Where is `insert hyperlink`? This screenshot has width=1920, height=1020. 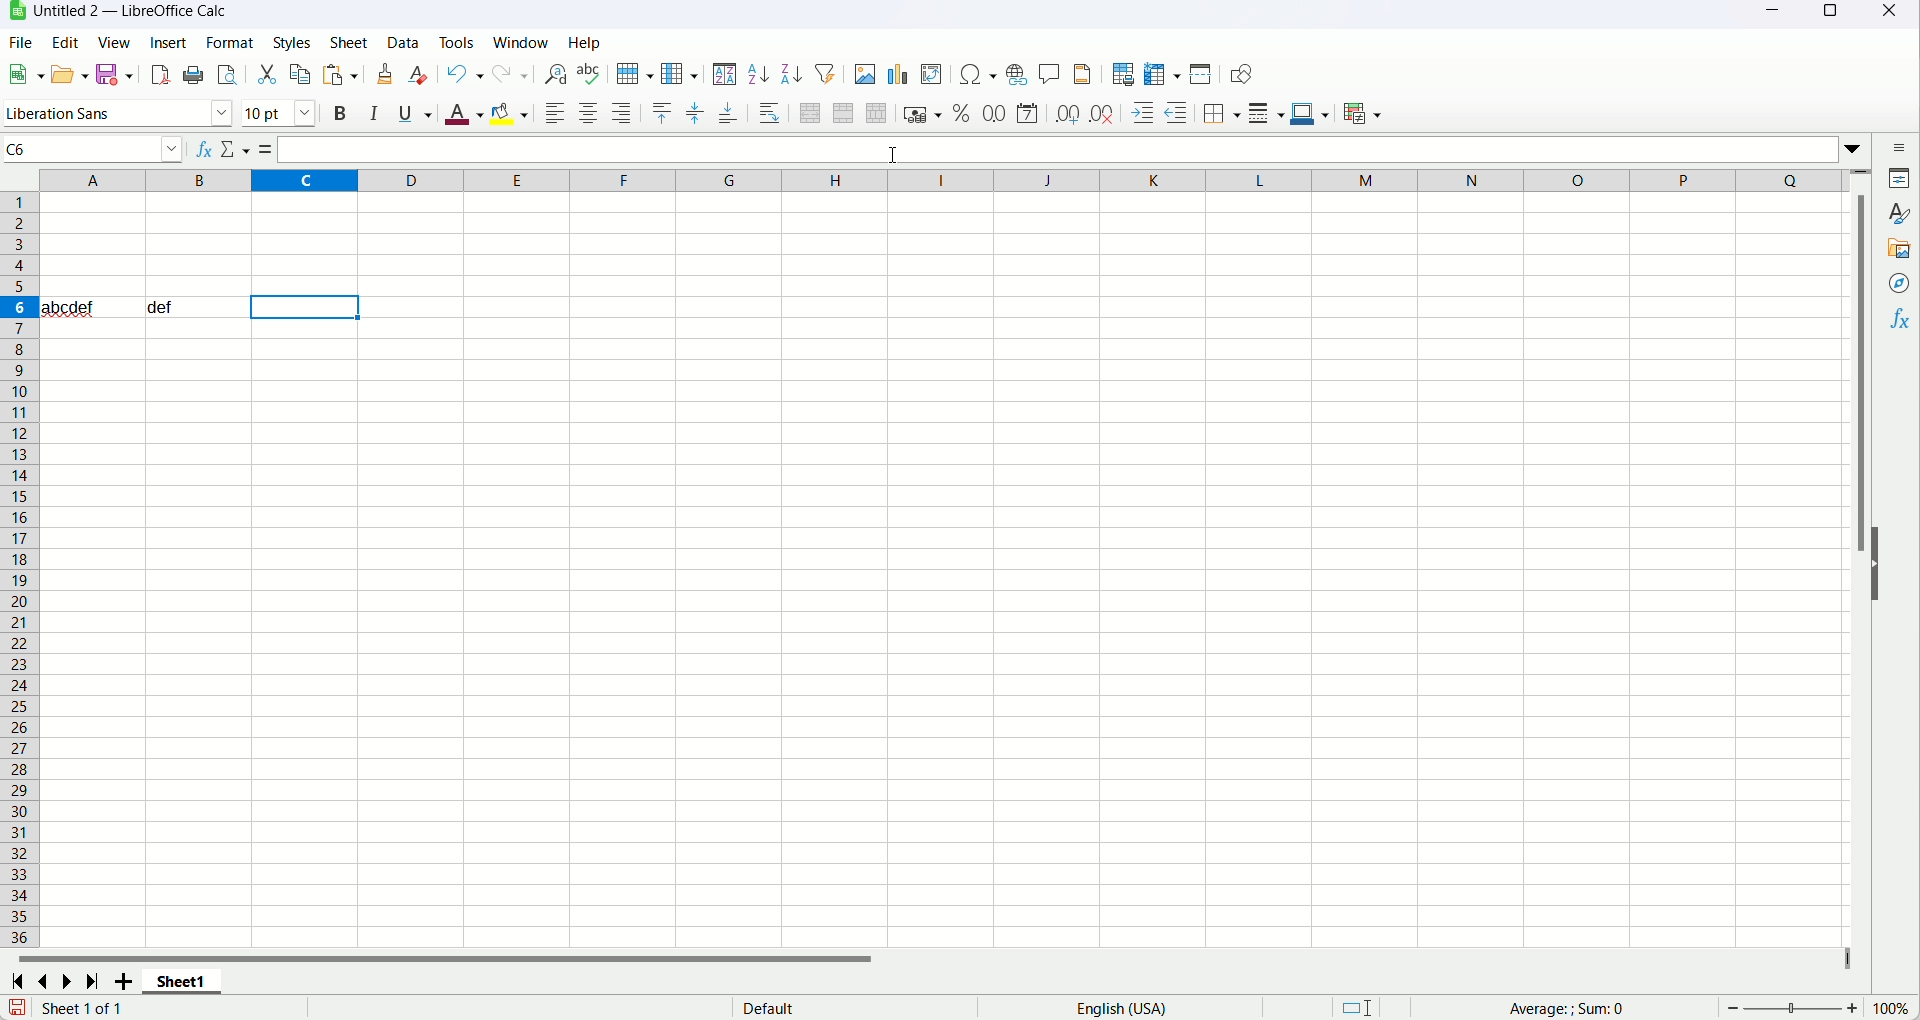 insert hyperlink is located at coordinates (1016, 74).